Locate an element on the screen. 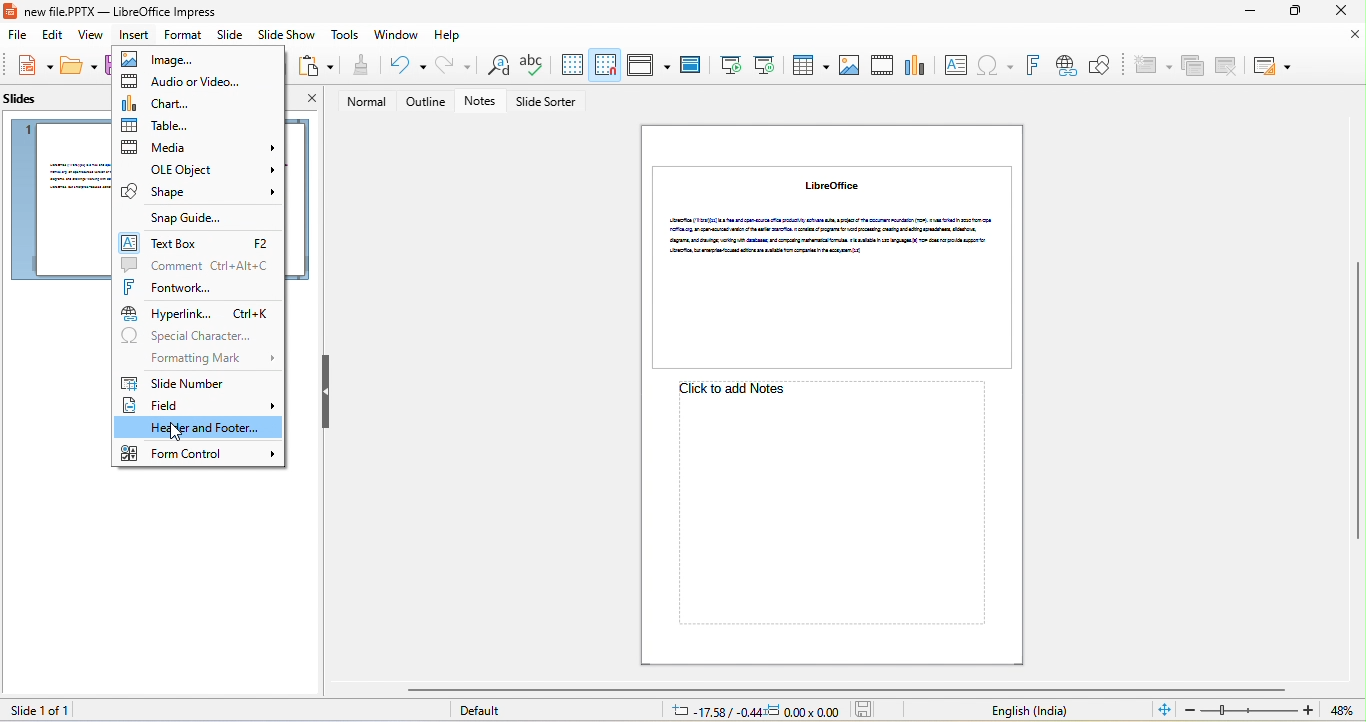 This screenshot has height=722, width=1366. how draw function is located at coordinates (1101, 66).